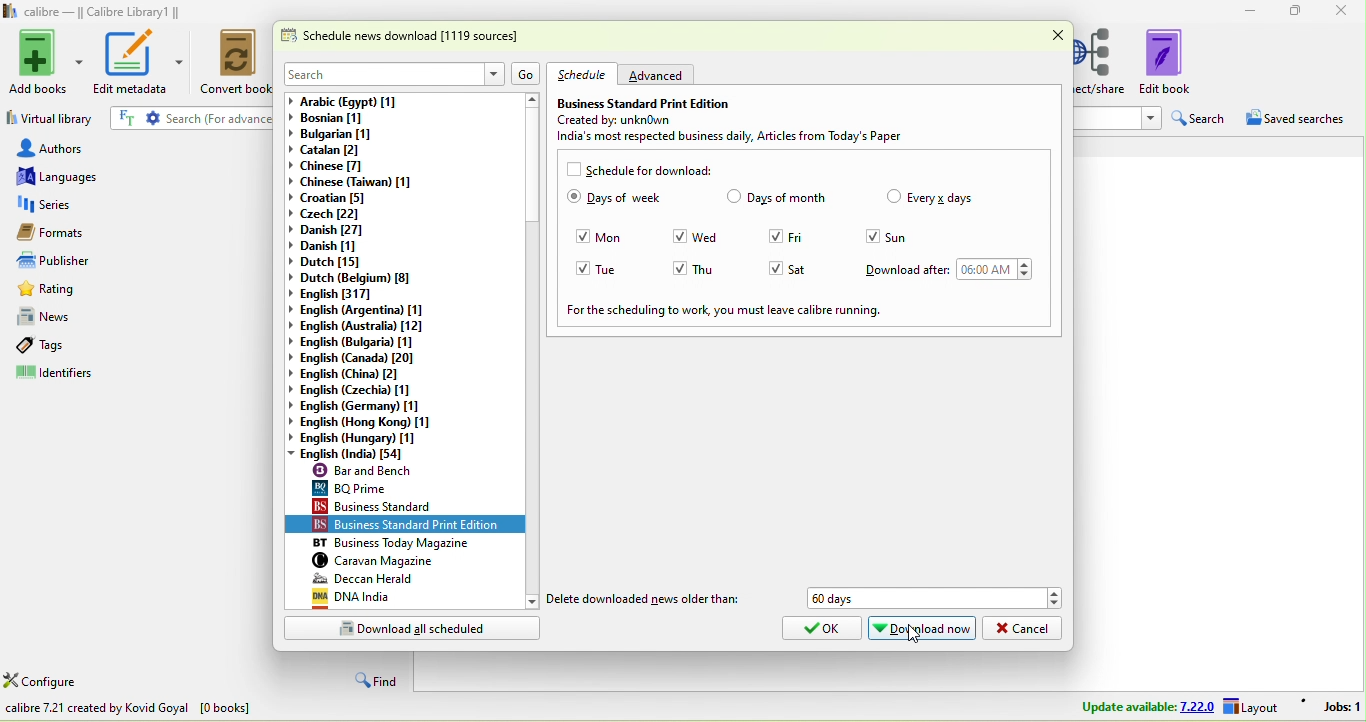 The image size is (1366, 722). I want to click on danish[27], so click(337, 230).